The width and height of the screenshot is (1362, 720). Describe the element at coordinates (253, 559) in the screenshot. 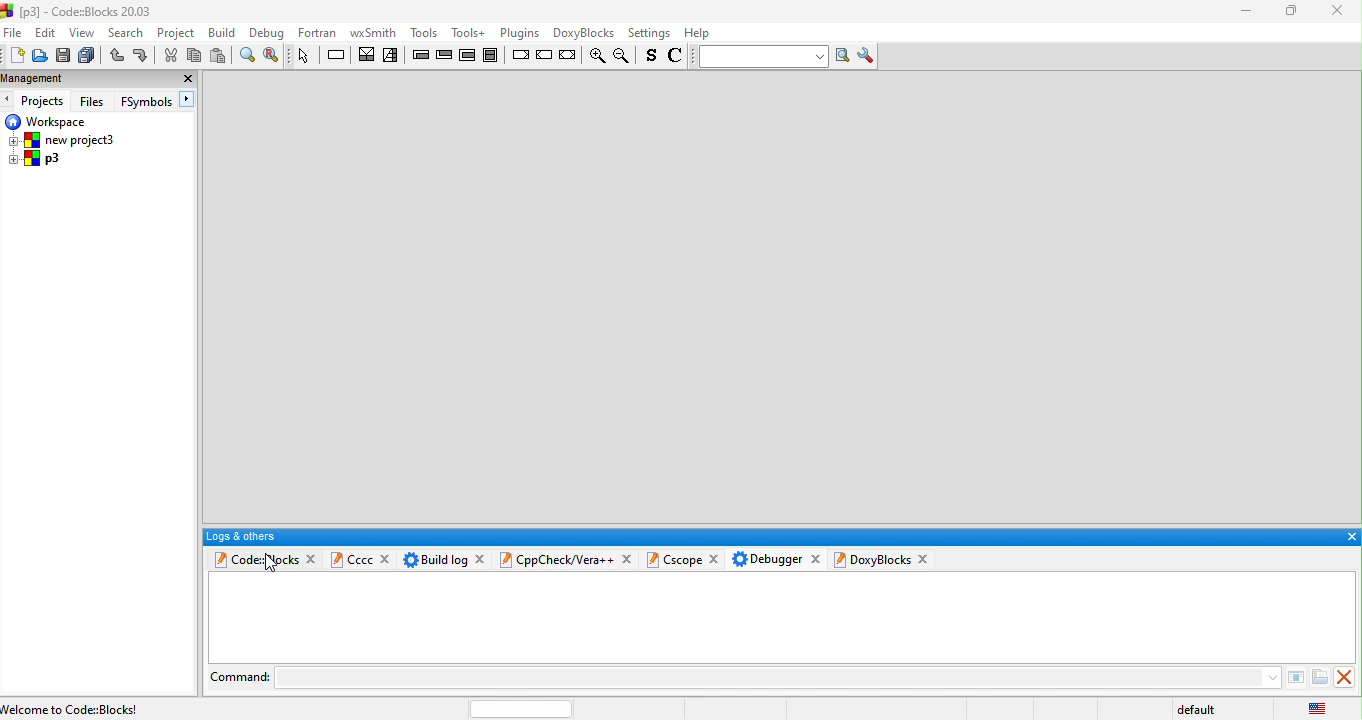

I see `code blocks` at that location.